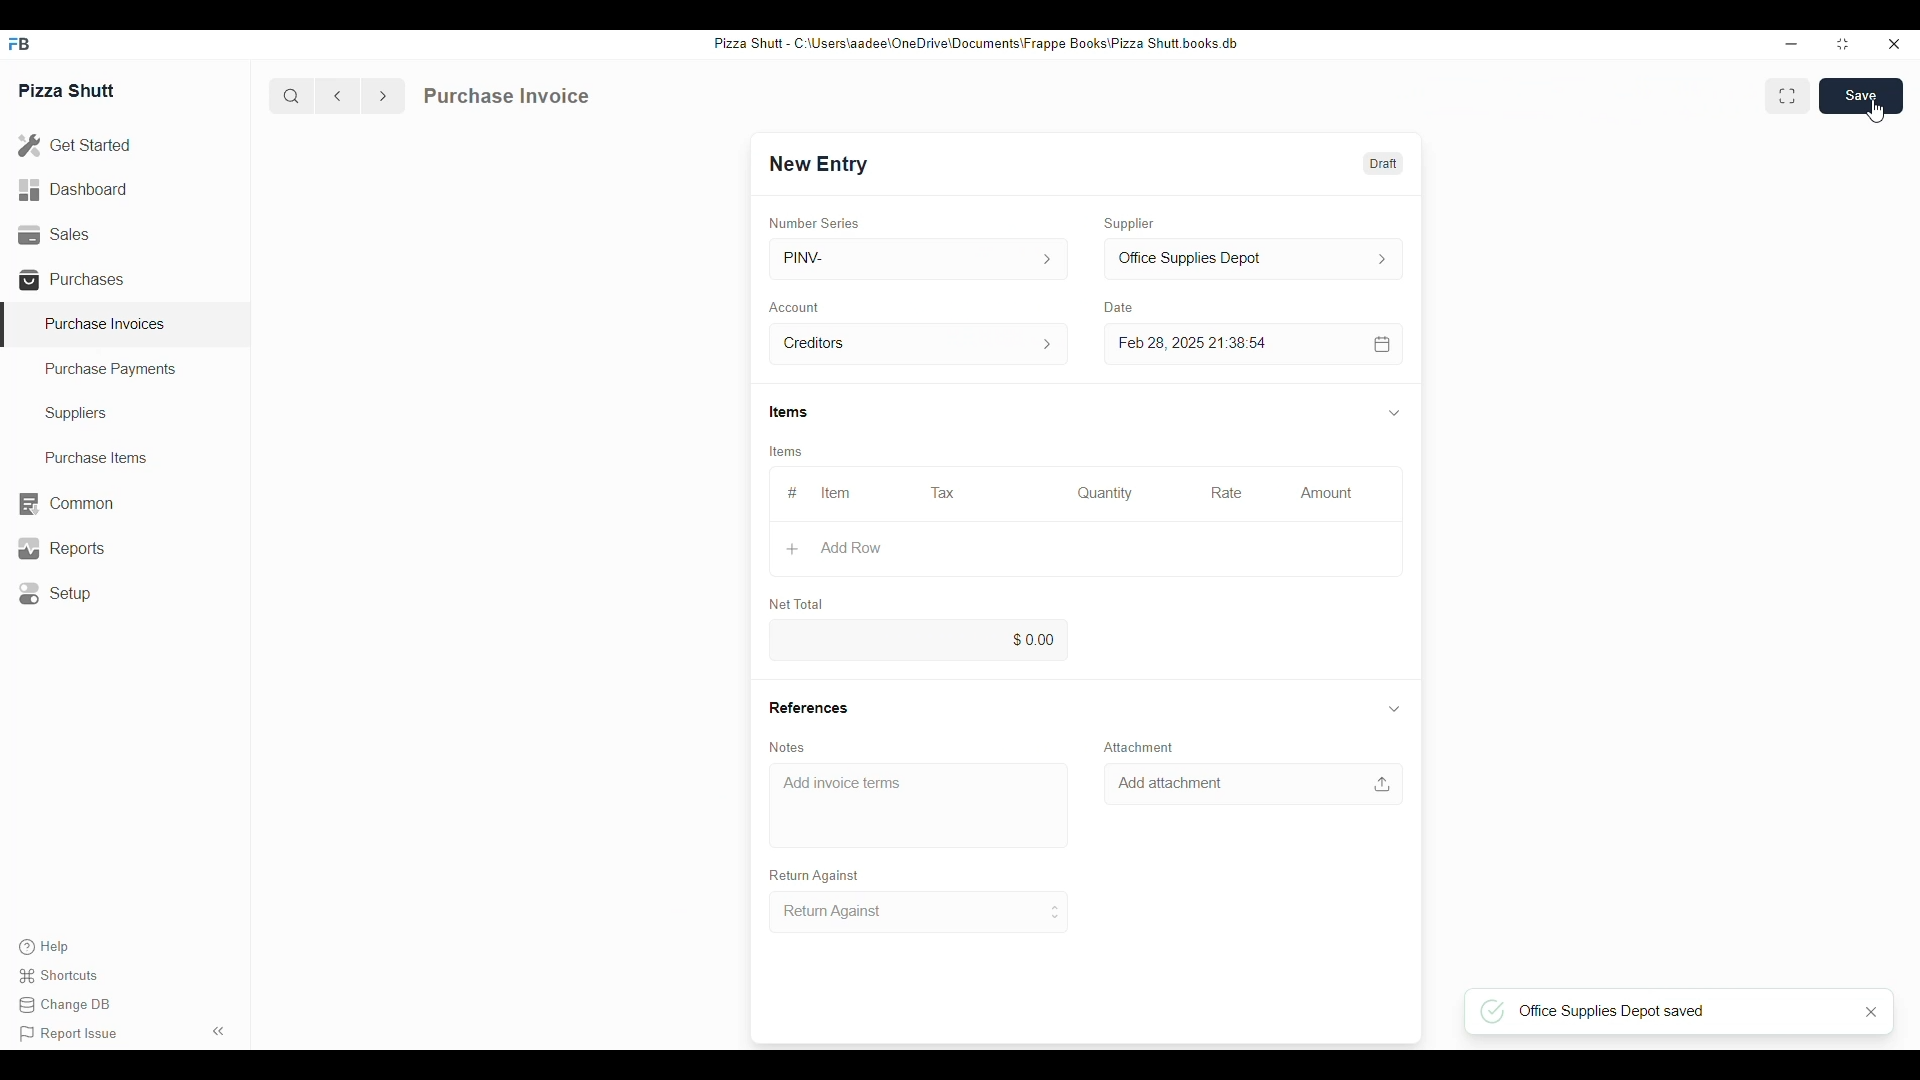 The image size is (1920, 1080). I want to click on Report issue, so click(69, 1034).